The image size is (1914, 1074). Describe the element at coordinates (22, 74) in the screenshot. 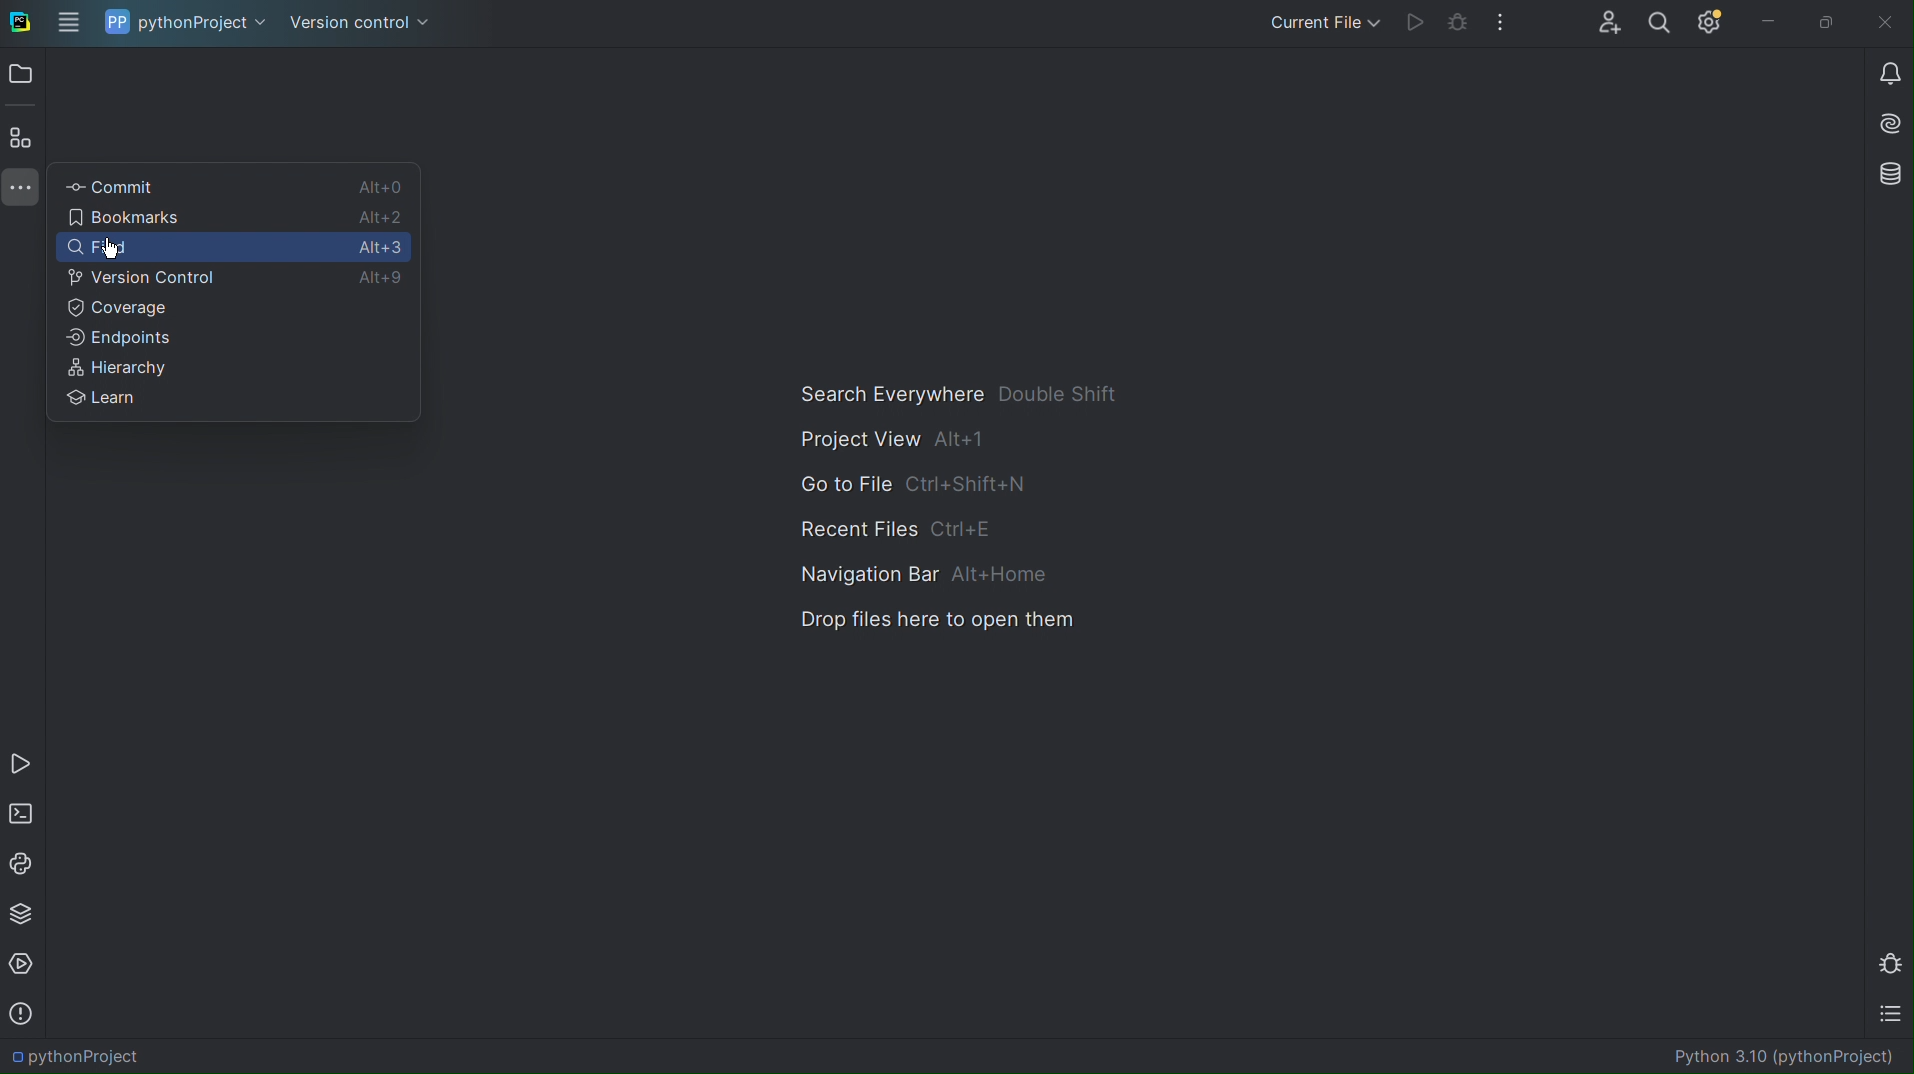

I see `Open` at that location.